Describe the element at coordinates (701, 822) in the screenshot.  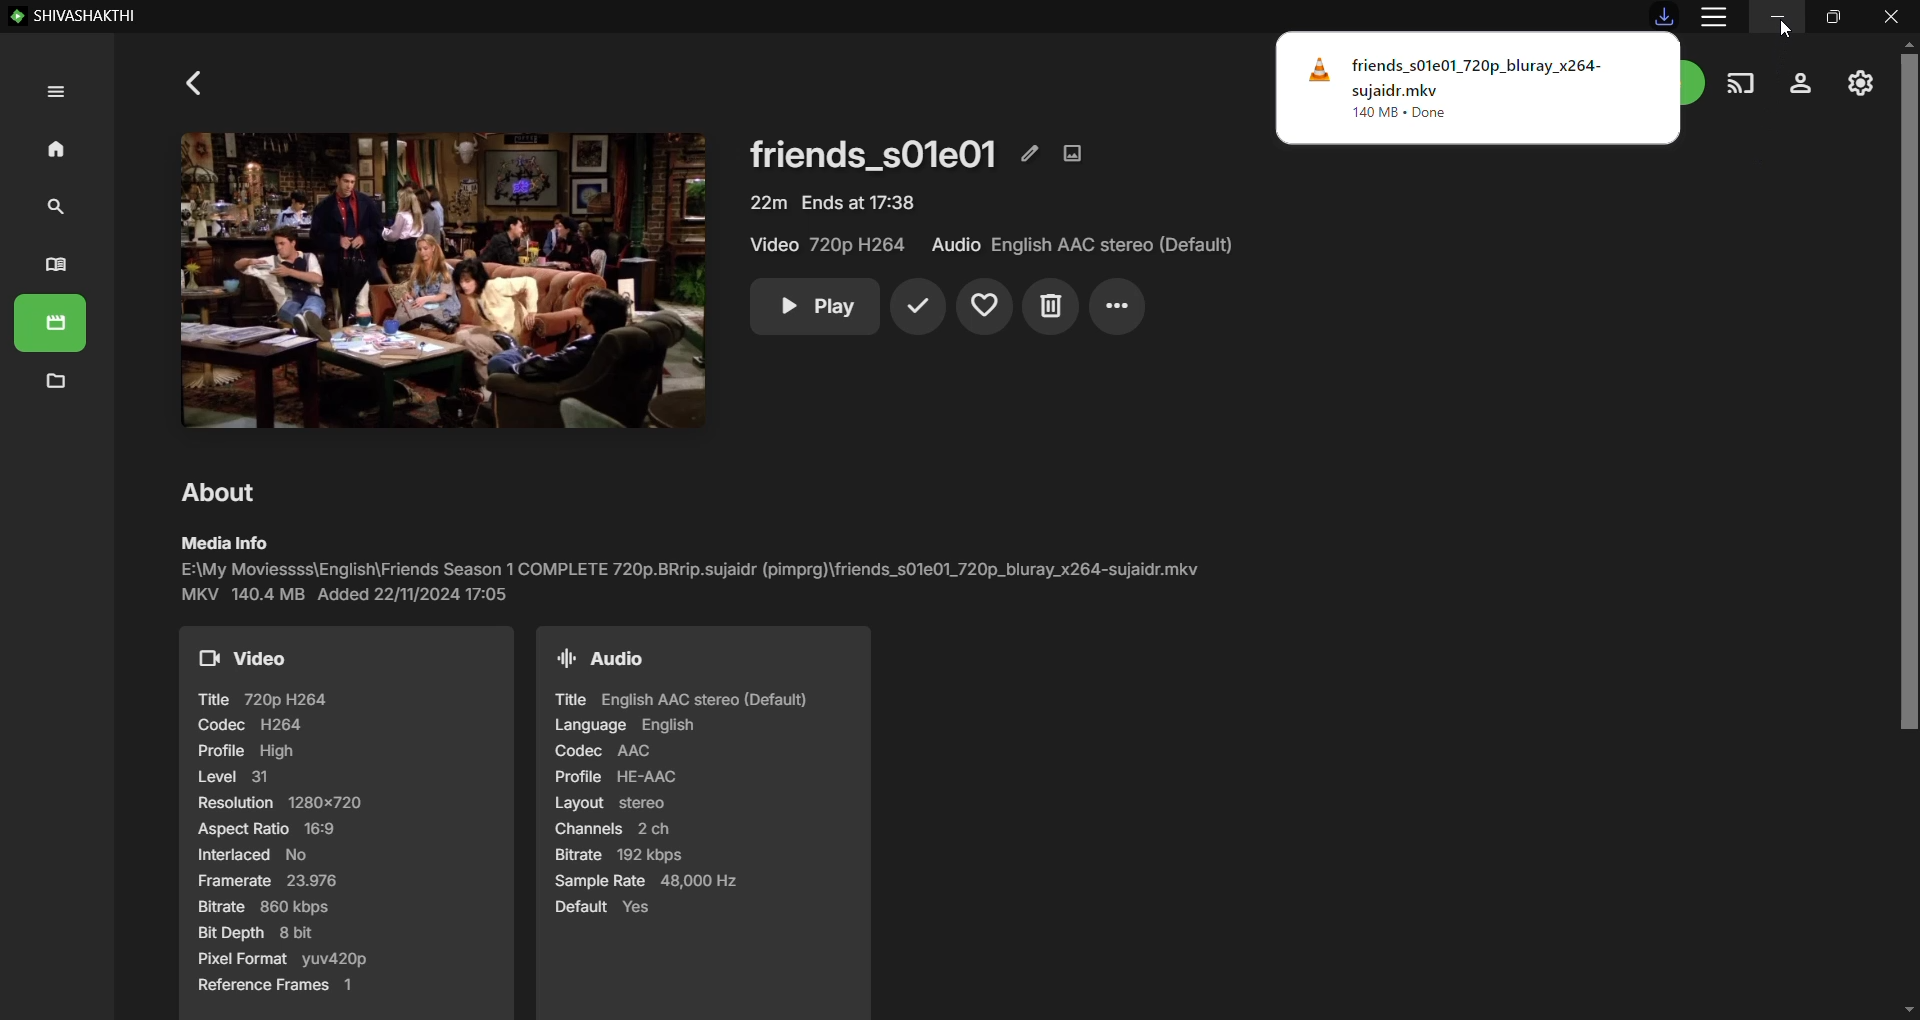
I see `Audio details` at that location.